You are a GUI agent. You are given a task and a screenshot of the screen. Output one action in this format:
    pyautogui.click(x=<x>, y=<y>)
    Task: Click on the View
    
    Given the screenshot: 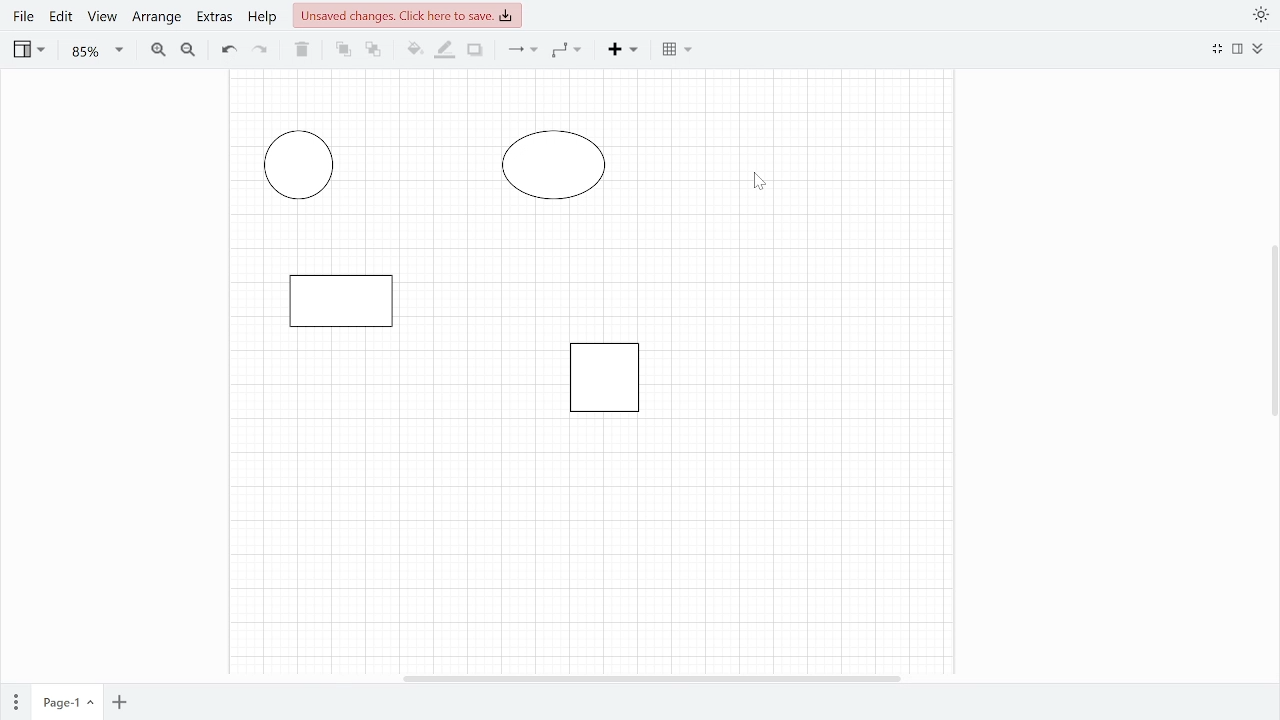 What is the action you would take?
    pyautogui.click(x=28, y=52)
    